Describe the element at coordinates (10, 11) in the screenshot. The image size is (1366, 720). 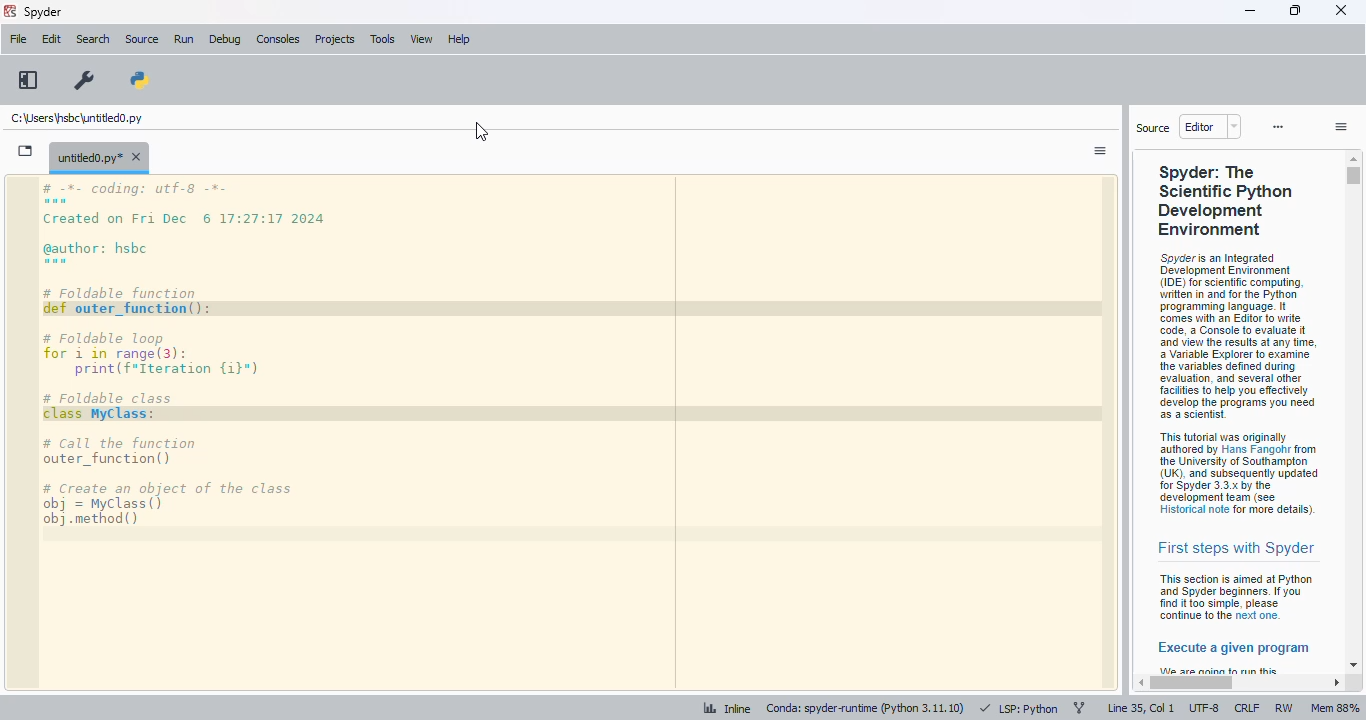
I see `logo` at that location.